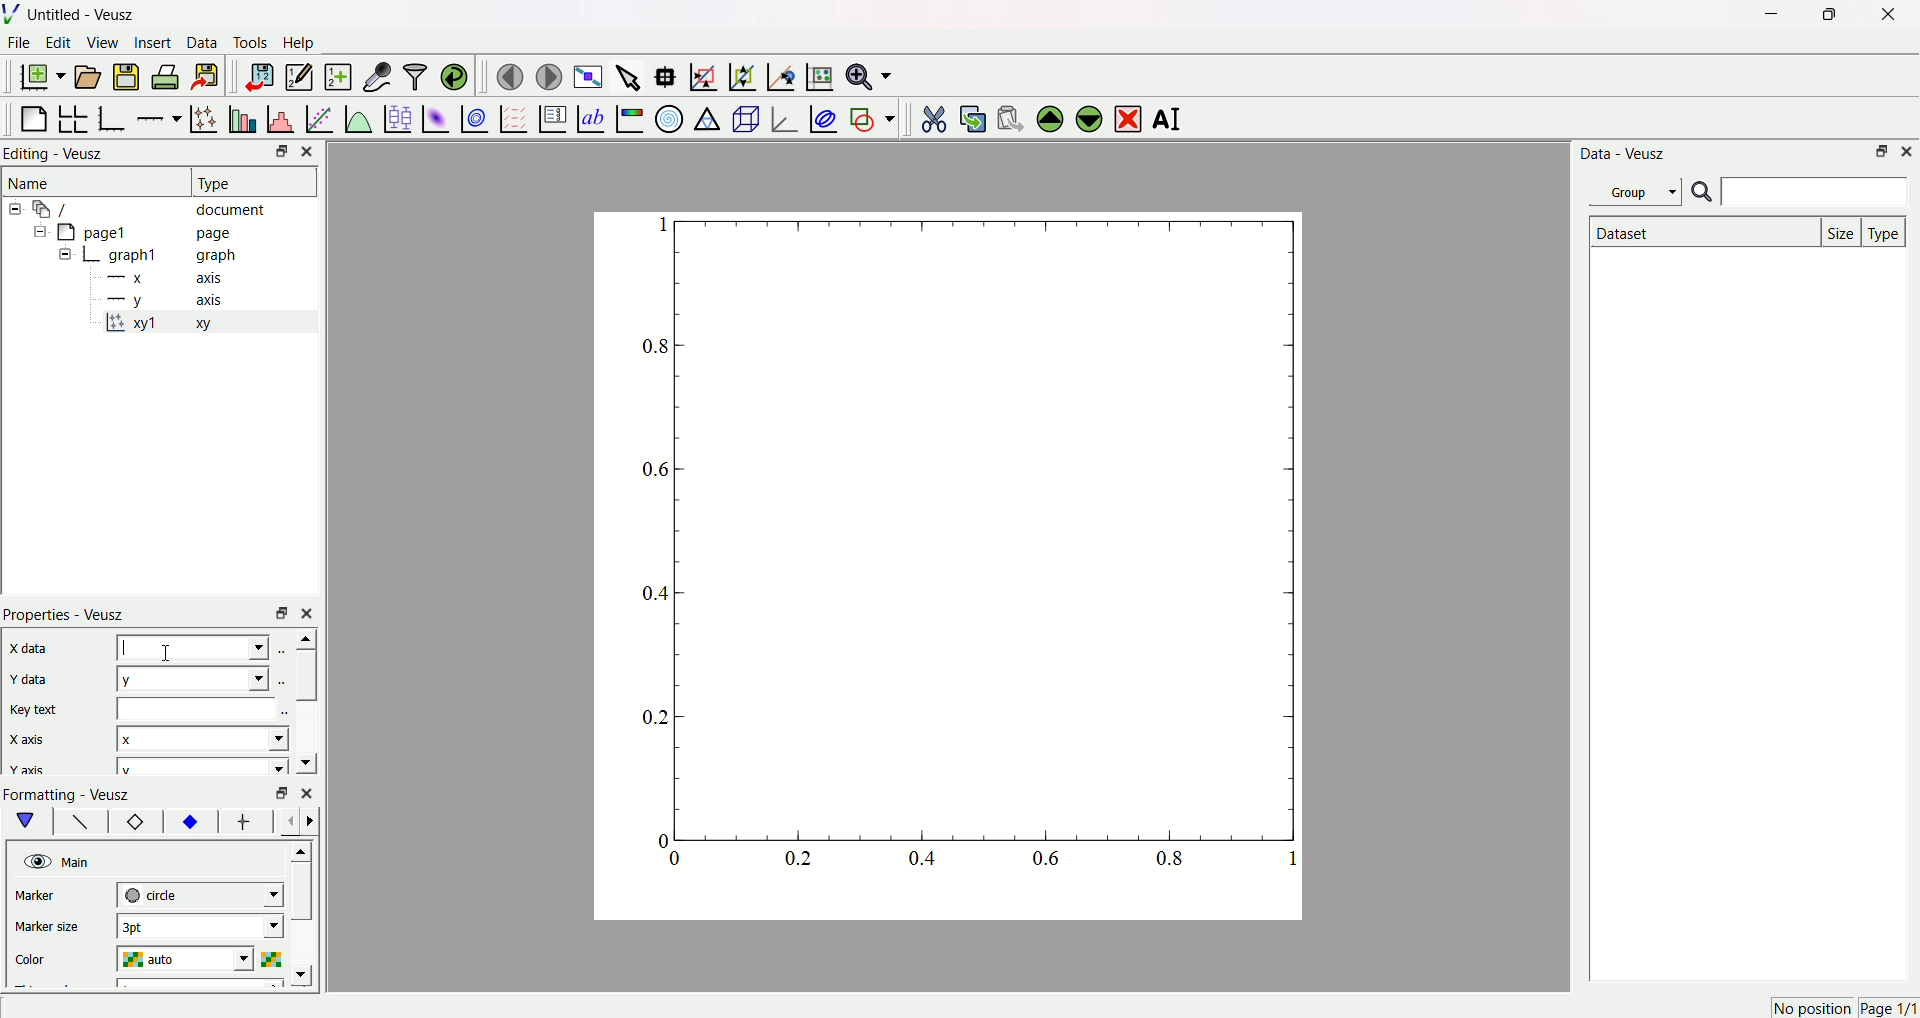 This screenshot has height=1018, width=1920. I want to click on plot covariance ellipses, so click(822, 116).